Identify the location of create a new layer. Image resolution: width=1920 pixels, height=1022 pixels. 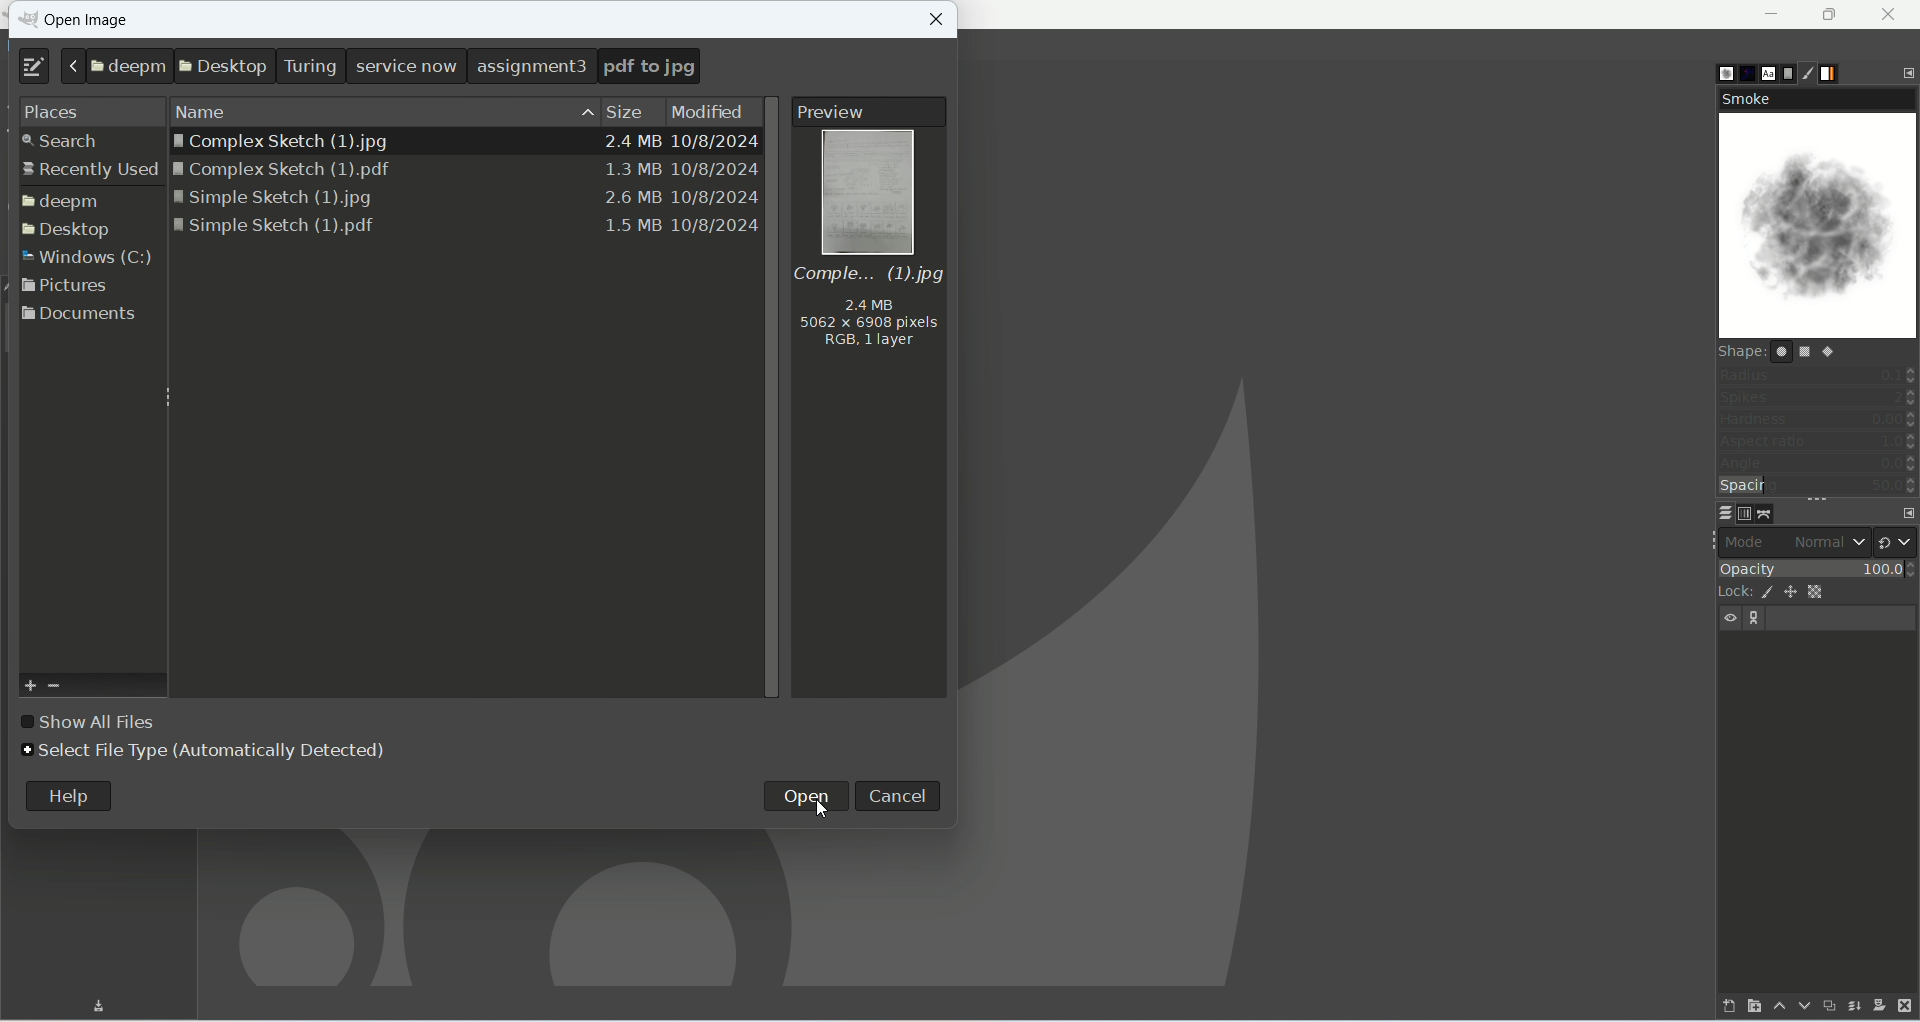
(1752, 1007).